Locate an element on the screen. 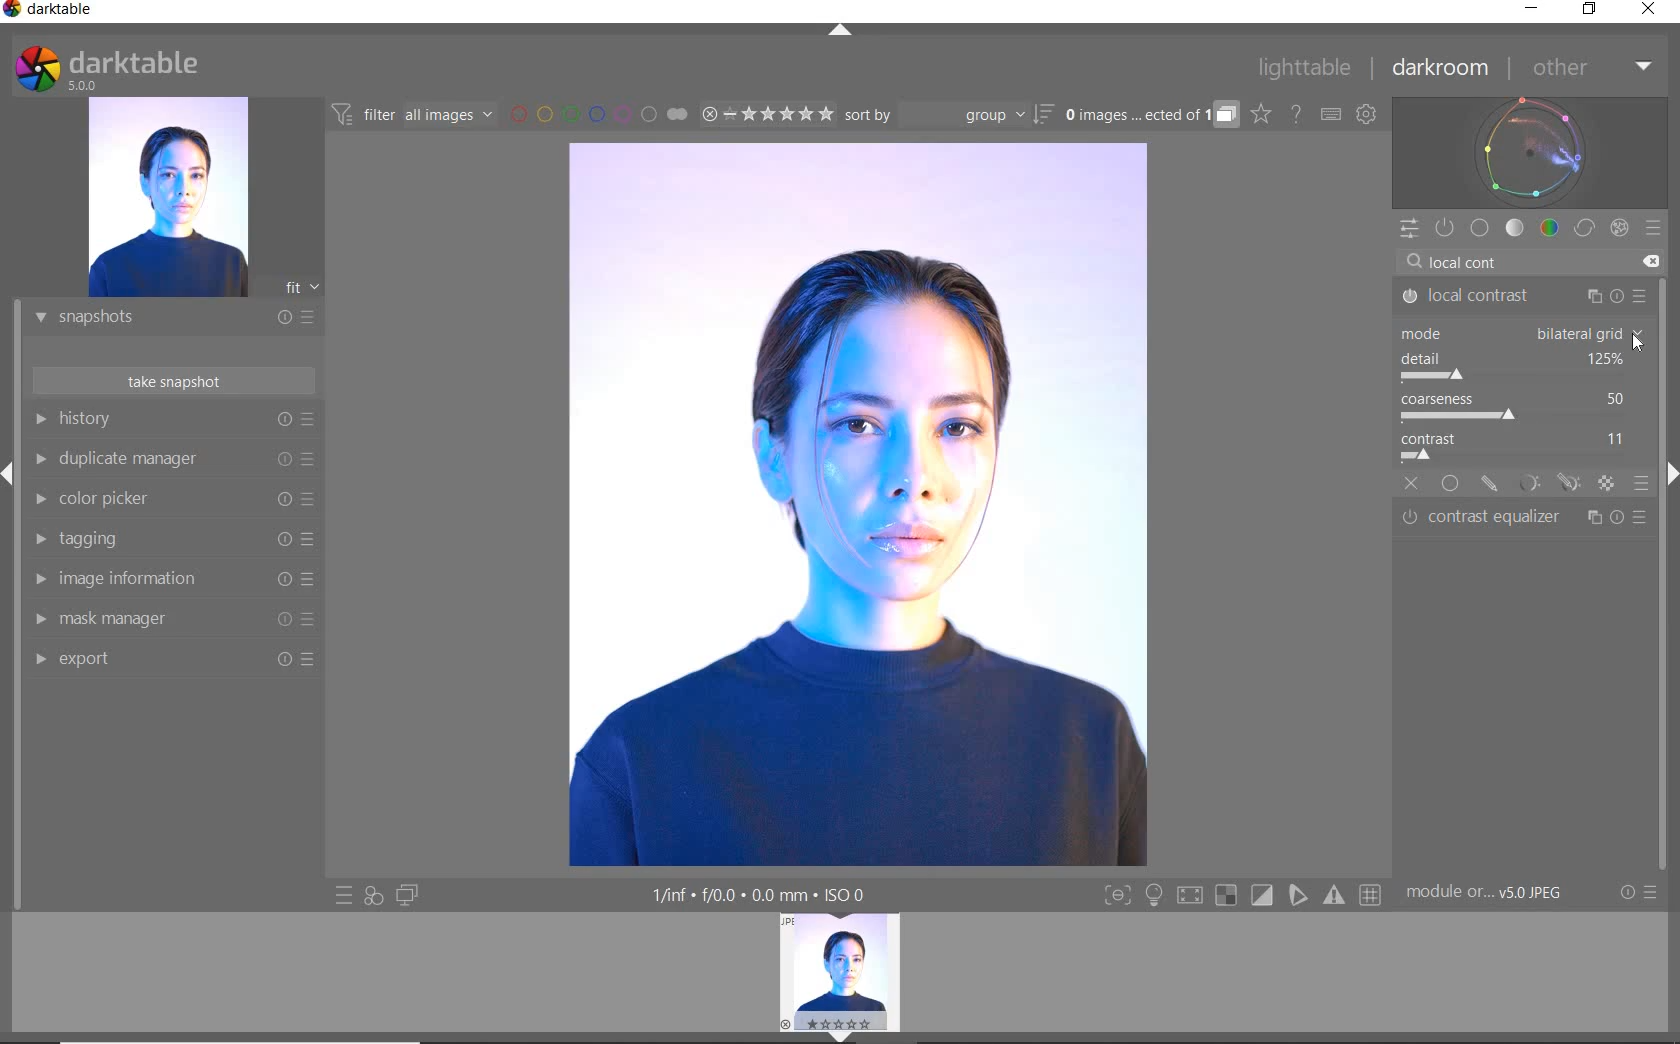 The width and height of the screenshot is (1680, 1044). mode is located at coordinates (1520, 333).